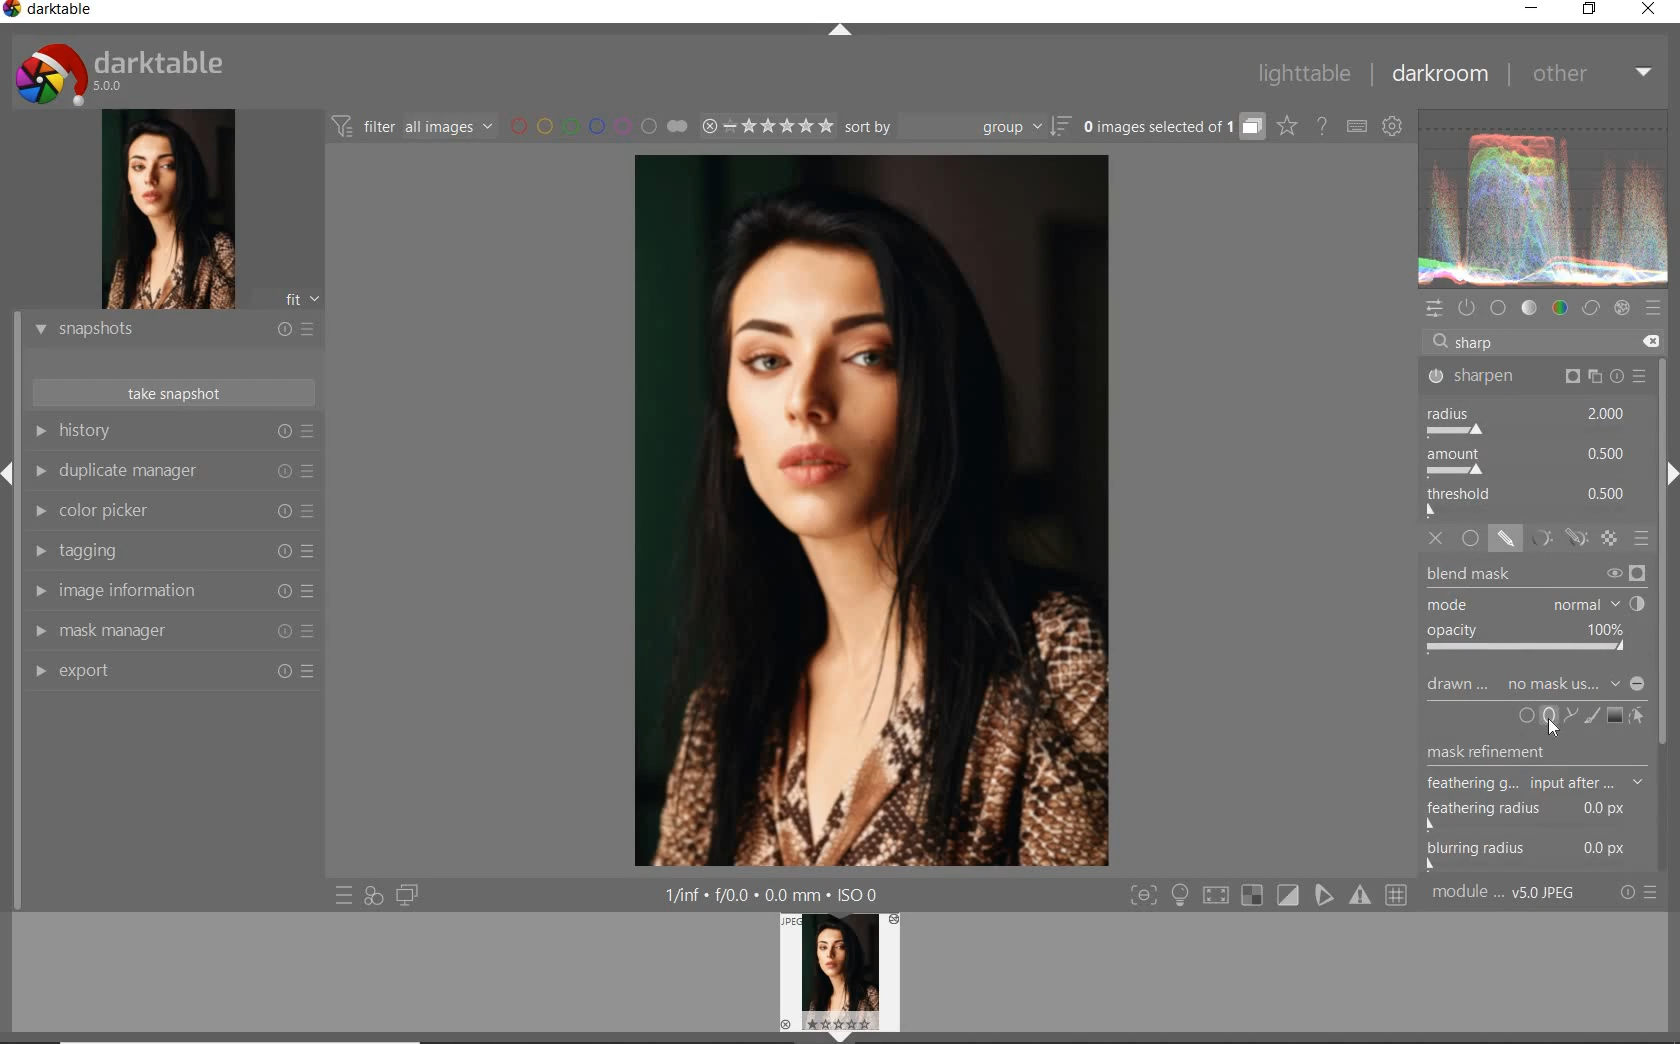 The image size is (1680, 1044). I want to click on add brush, so click(1592, 713).